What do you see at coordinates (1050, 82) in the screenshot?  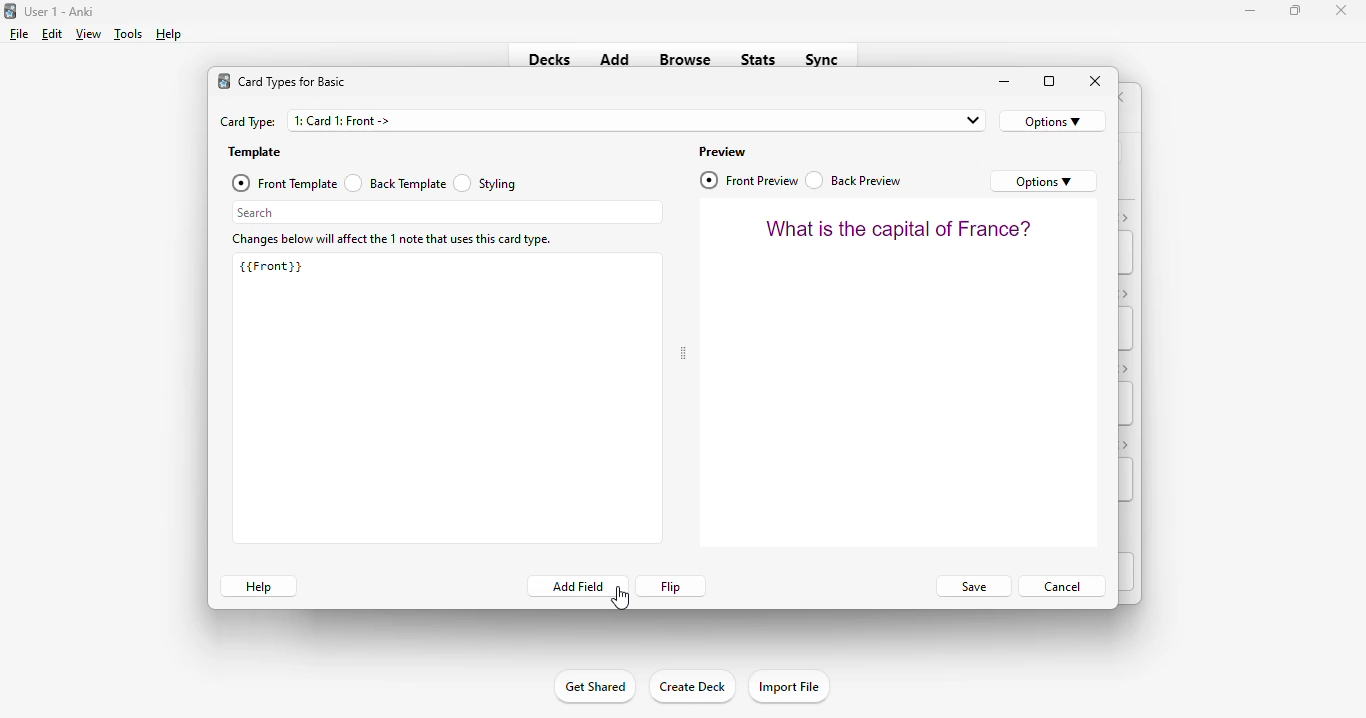 I see `maximize` at bounding box center [1050, 82].